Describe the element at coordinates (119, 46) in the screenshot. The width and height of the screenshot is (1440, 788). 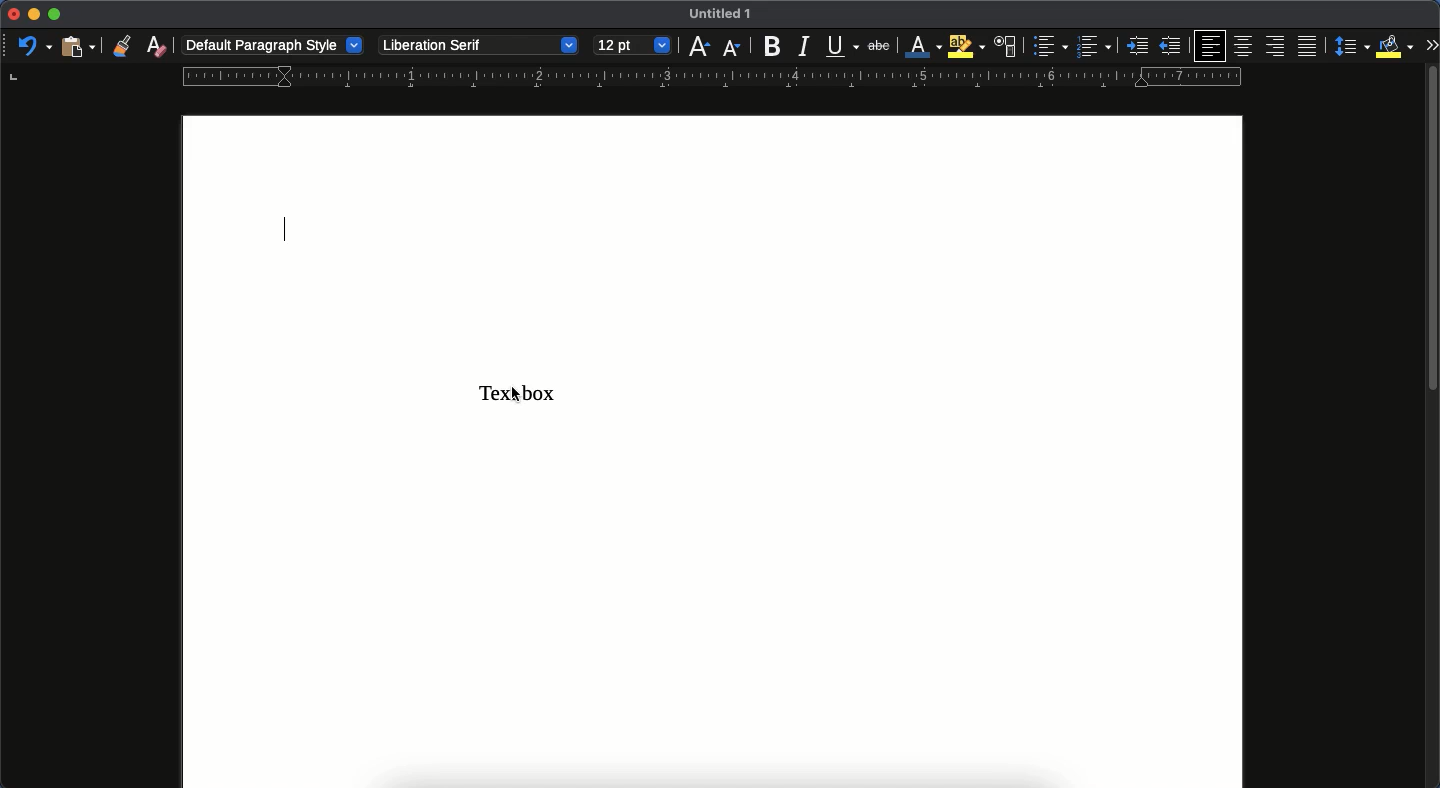
I see `clone formatting` at that location.